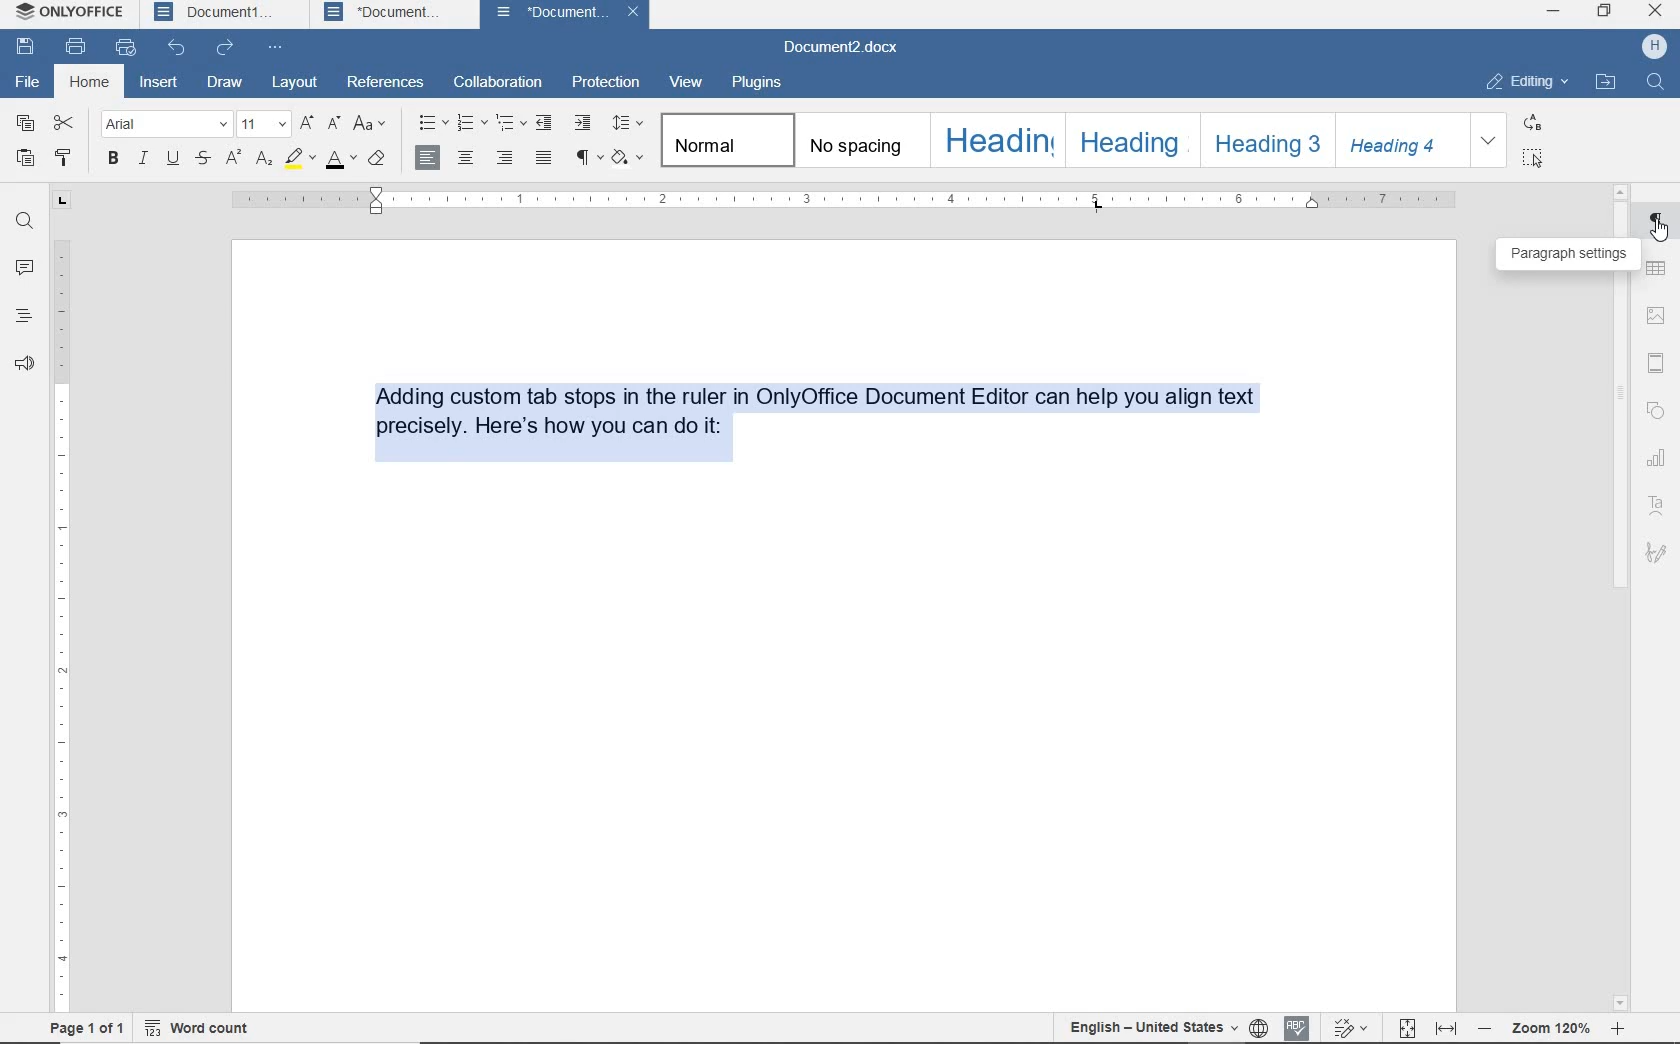 This screenshot has width=1680, height=1044. I want to click on scrollbar, so click(1621, 597).